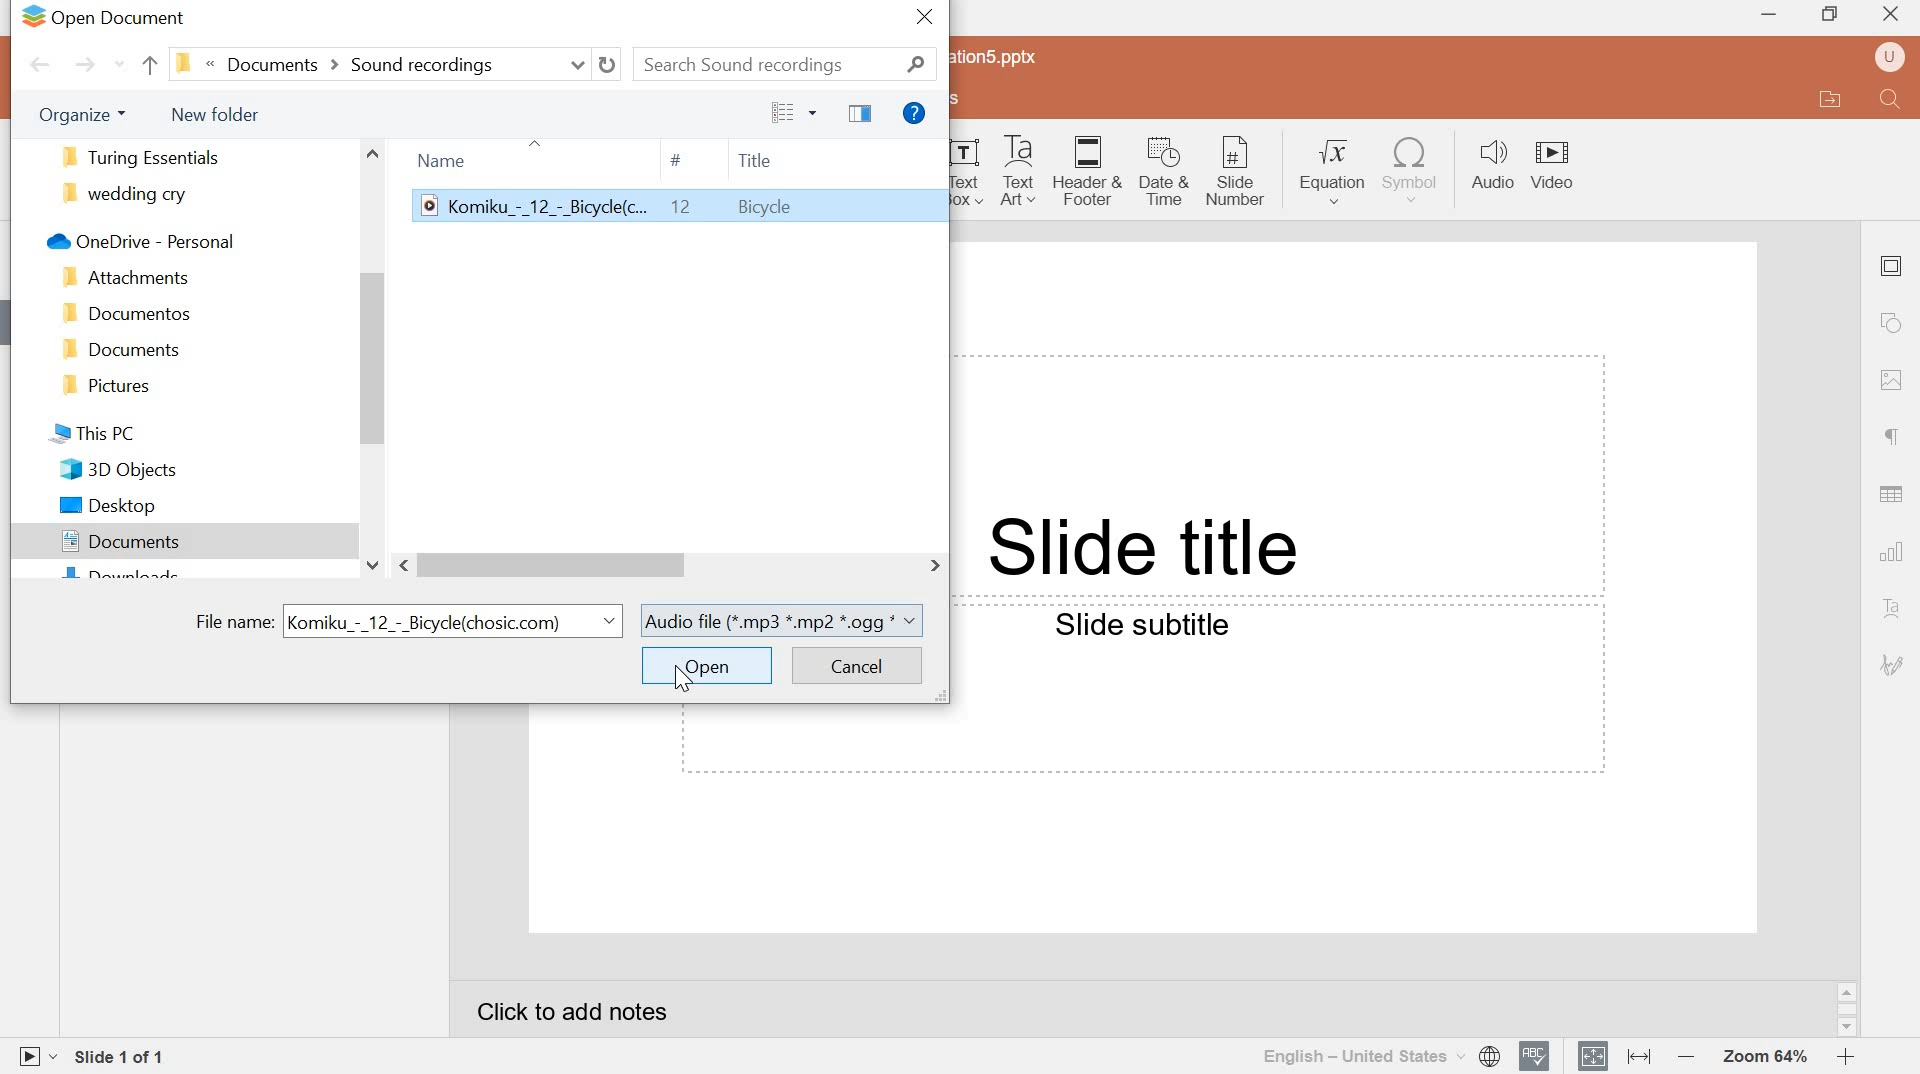  Describe the element at coordinates (374, 153) in the screenshot. I see `scroll up` at that location.